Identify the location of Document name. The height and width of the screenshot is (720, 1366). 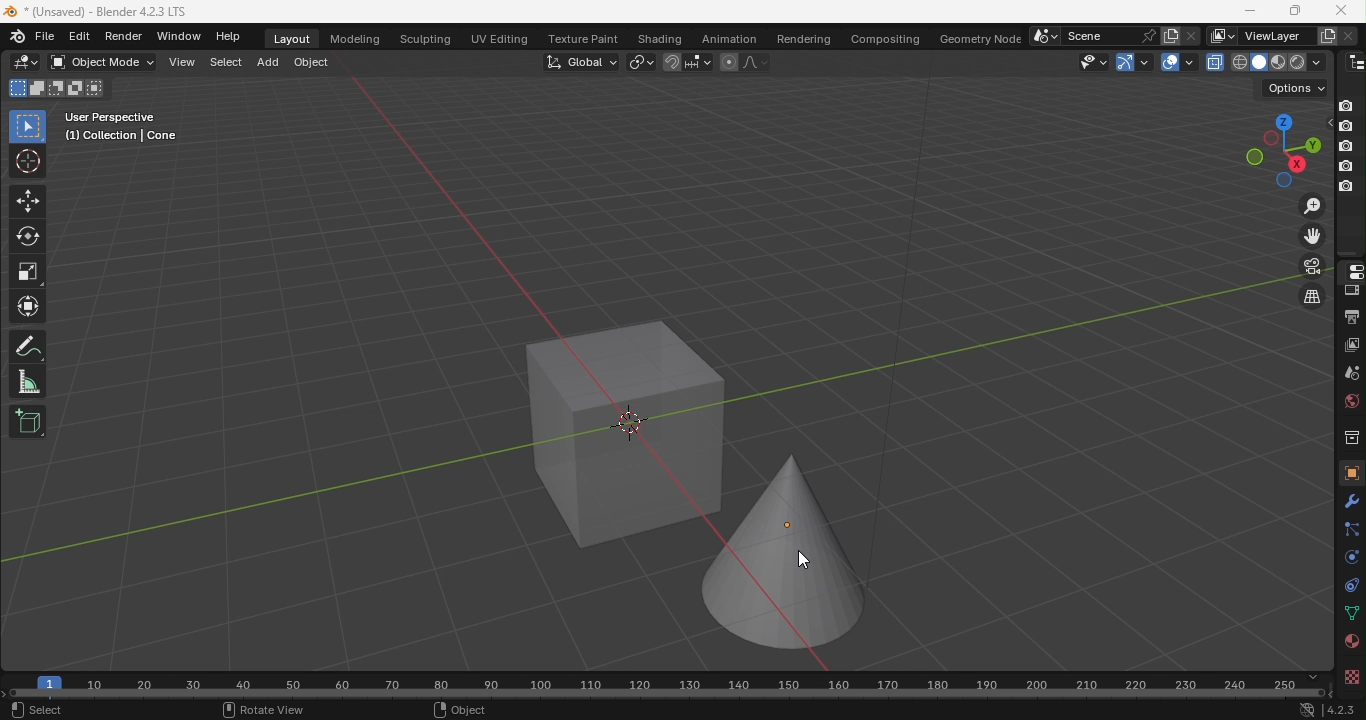
(105, 10).